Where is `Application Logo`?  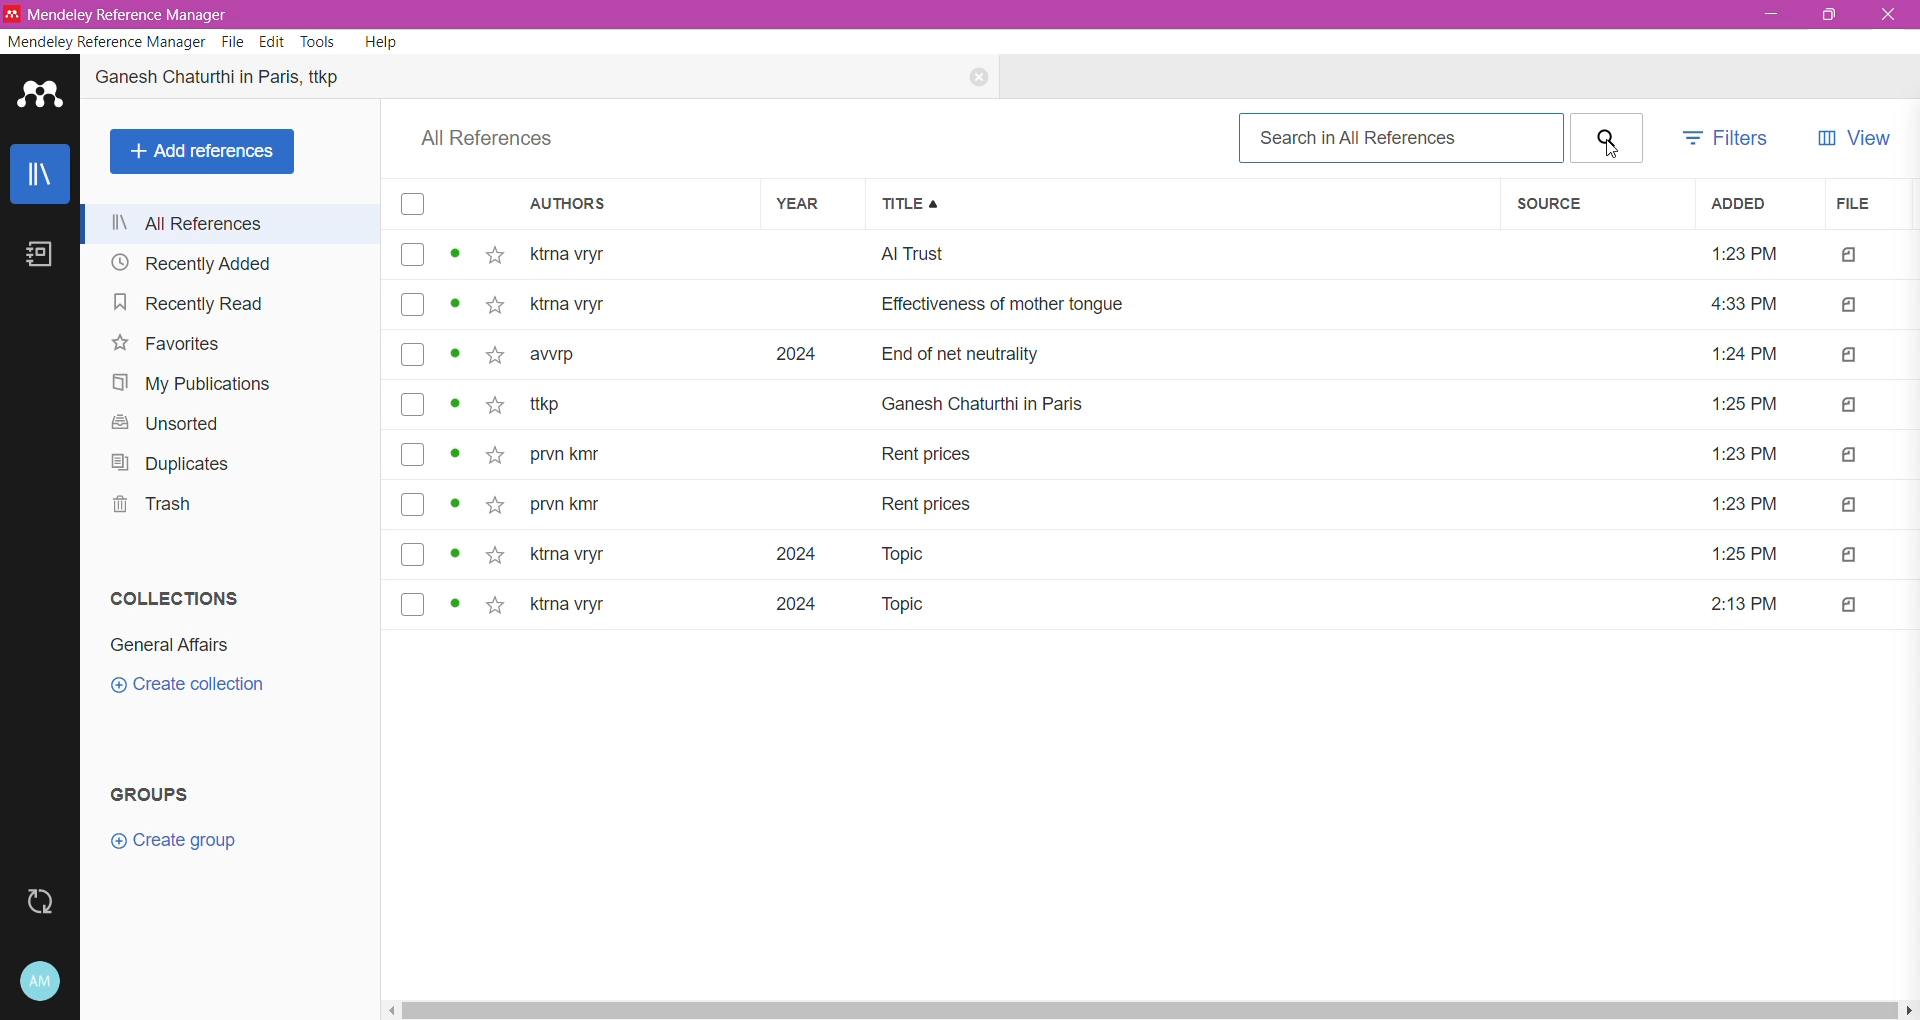
Application Logo is located at coordinates (40, 98).